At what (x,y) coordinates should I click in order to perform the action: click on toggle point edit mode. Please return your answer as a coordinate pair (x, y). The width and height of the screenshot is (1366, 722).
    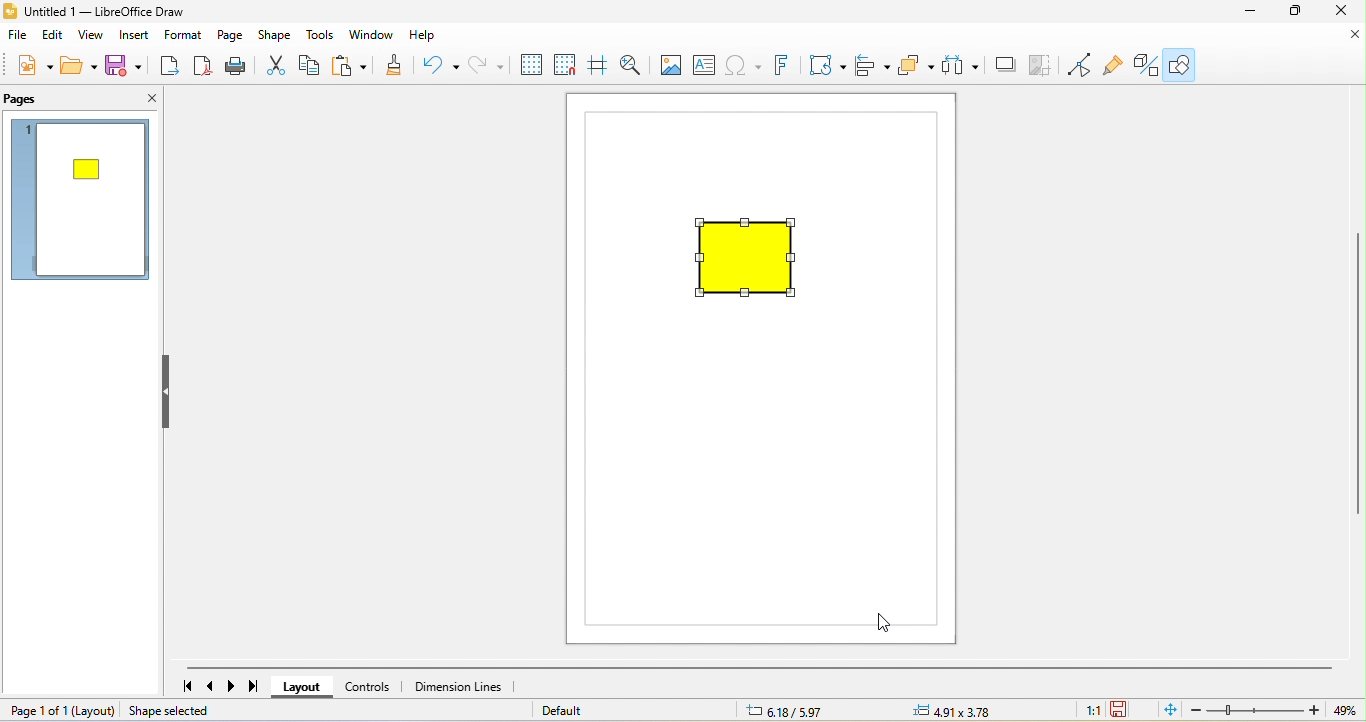
    Looking at the image, I should click on (1081, 67).